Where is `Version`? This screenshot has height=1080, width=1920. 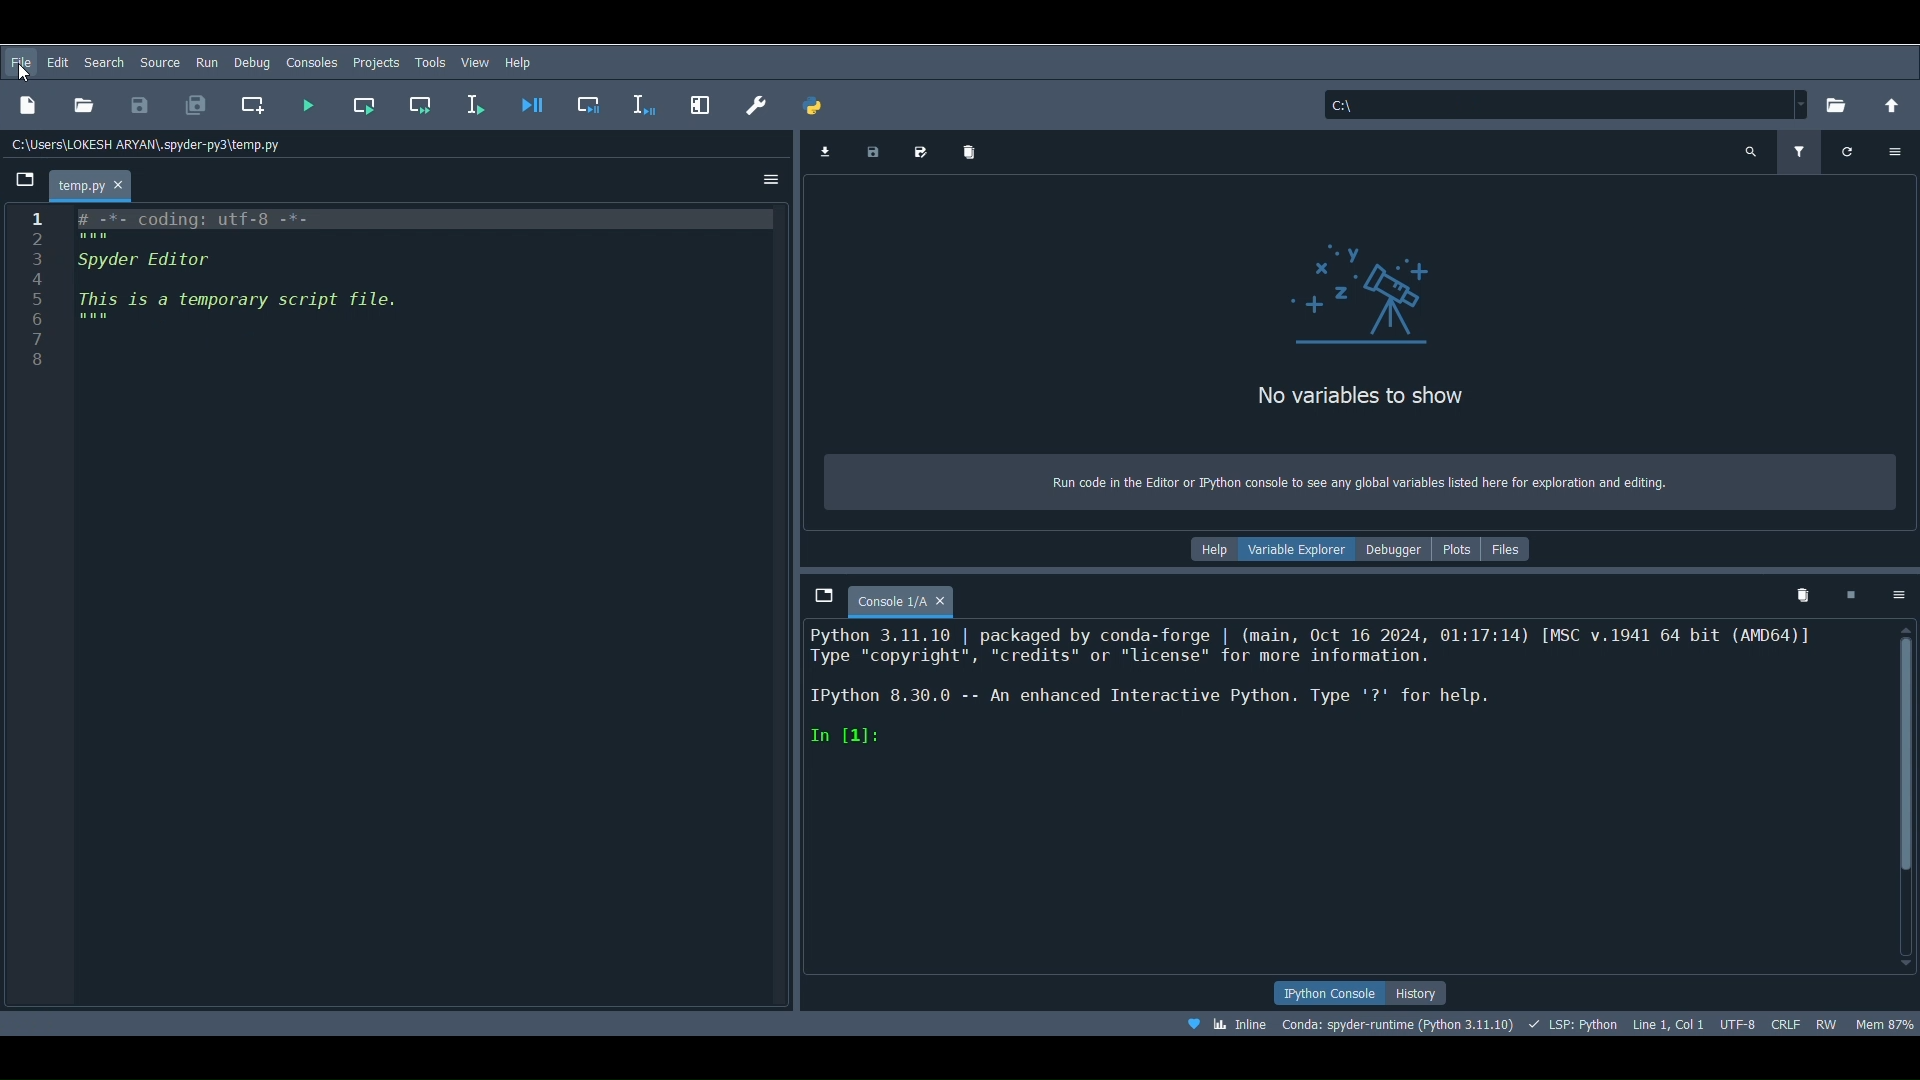
Version is located at coordinates (1399, 1024).